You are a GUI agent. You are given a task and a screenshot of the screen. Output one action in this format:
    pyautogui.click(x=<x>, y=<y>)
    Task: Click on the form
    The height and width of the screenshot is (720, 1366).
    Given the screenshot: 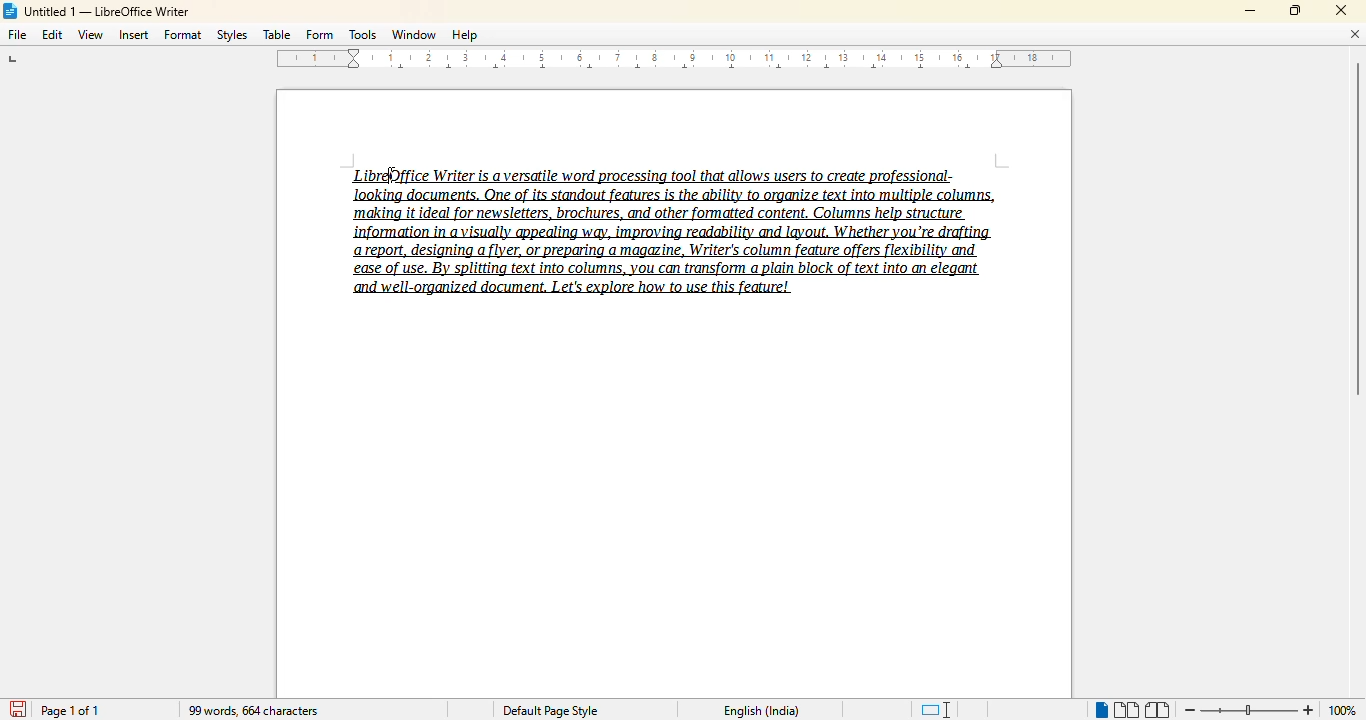 What is the action you would take?
    pyautogui.click(x=320, y=34)
    